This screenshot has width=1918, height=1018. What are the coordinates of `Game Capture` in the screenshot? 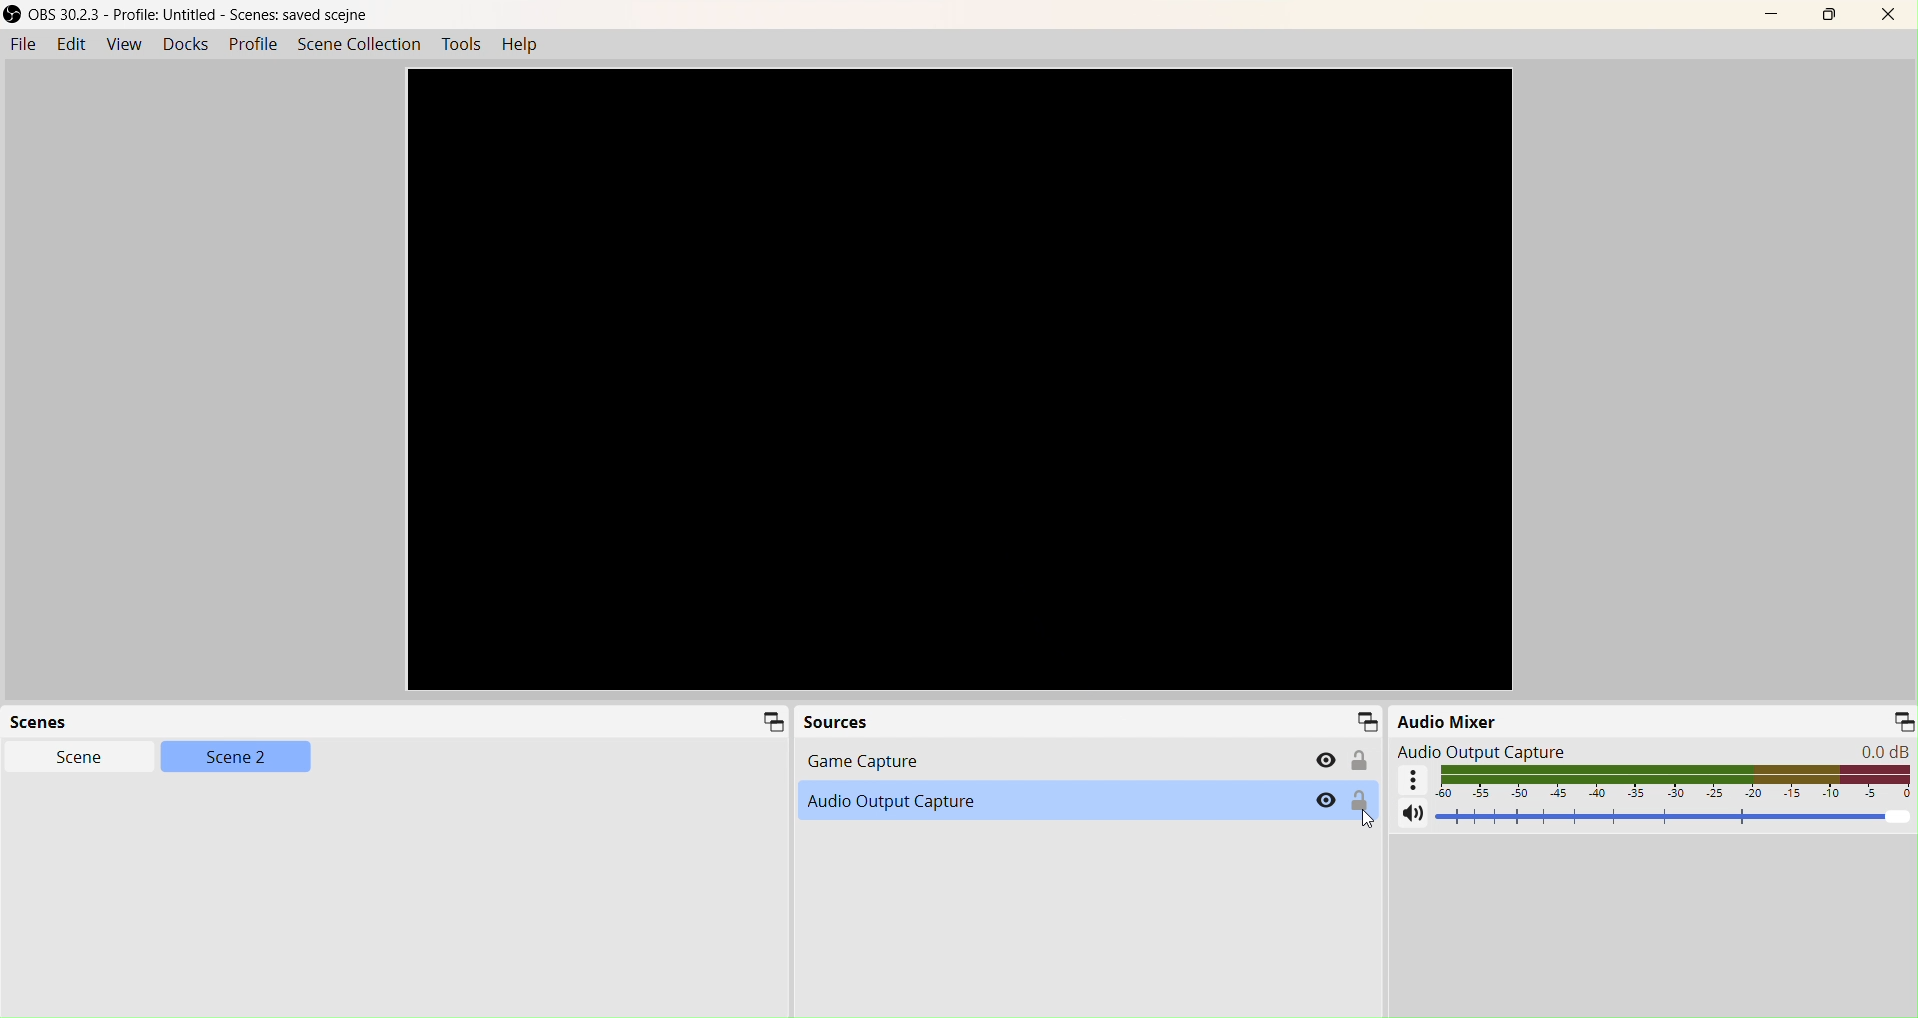 It's located at (1077, 761).